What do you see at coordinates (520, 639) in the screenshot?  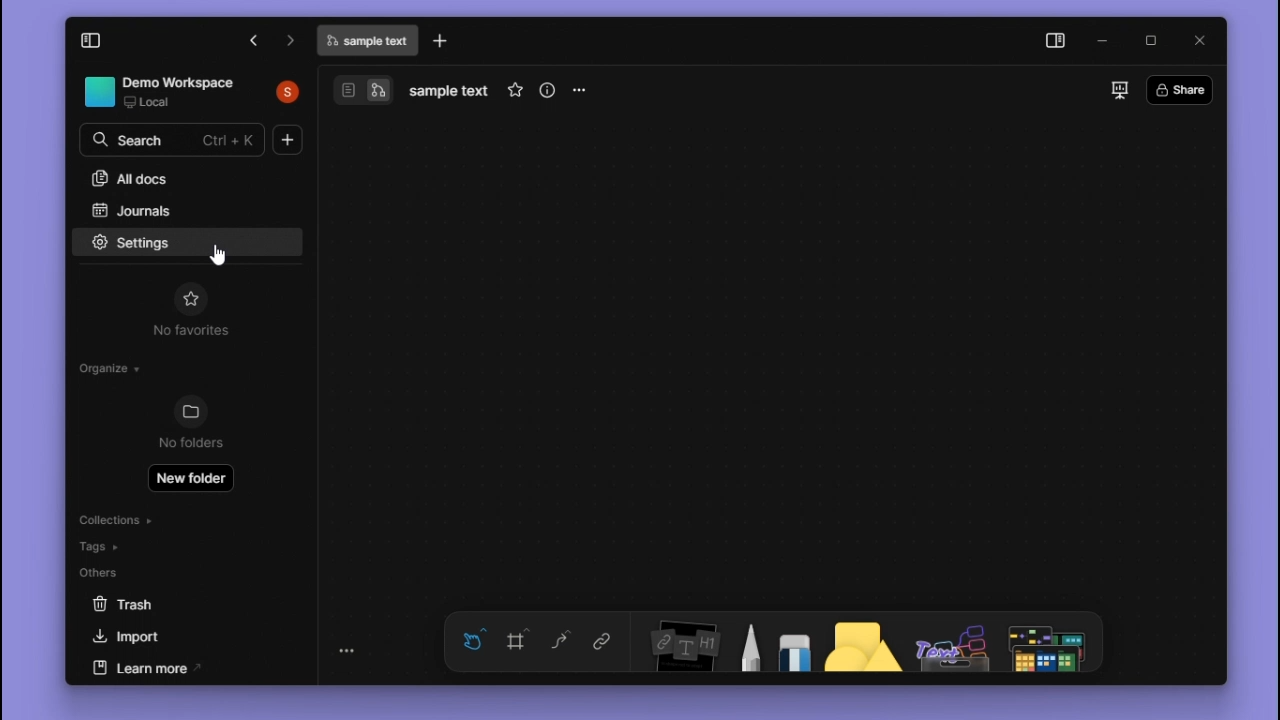 I see `Frame` at bounding box center [520, 639].